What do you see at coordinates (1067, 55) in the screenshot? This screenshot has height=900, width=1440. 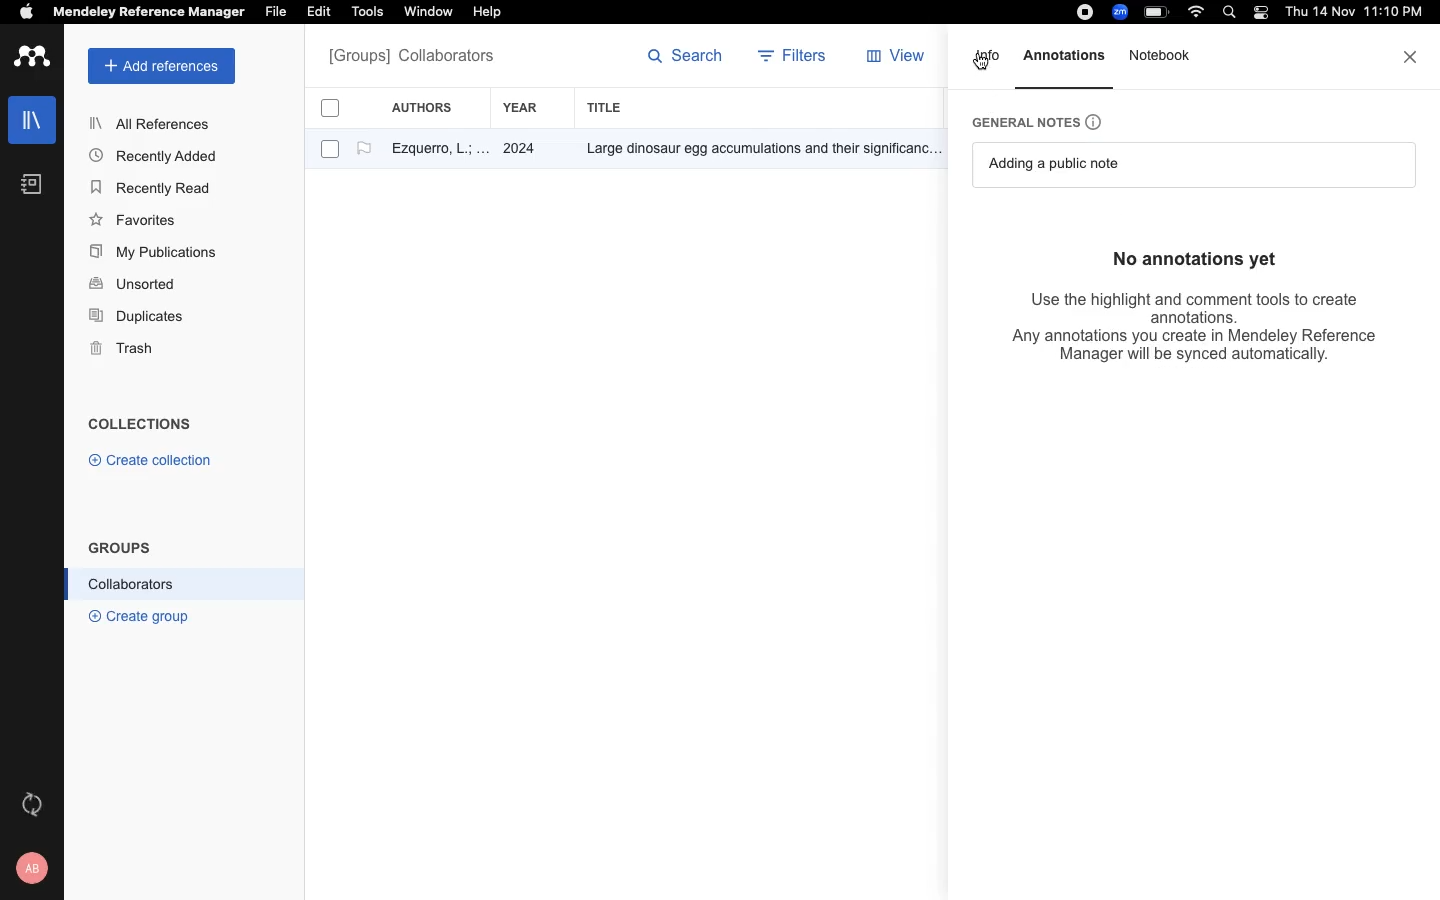 I see `annotations` at bounding box center [1067, 55].